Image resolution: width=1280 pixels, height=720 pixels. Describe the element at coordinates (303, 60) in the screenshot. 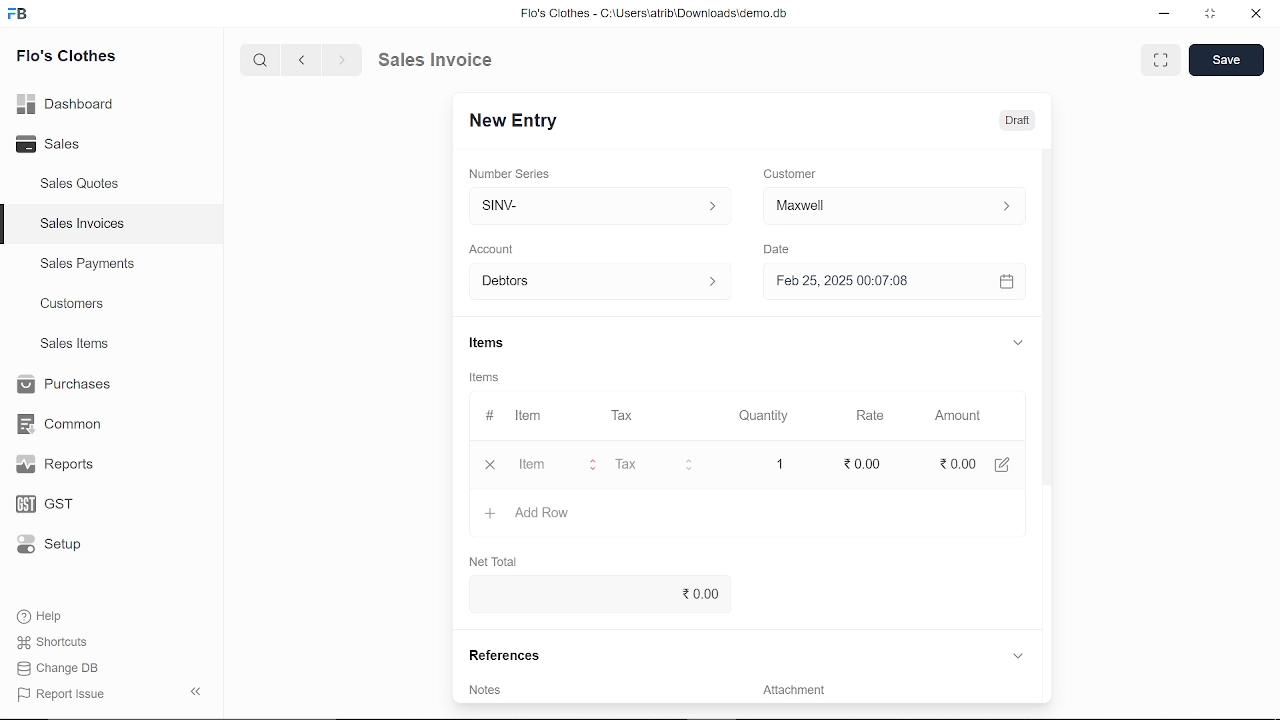

I see `previous` at that location.